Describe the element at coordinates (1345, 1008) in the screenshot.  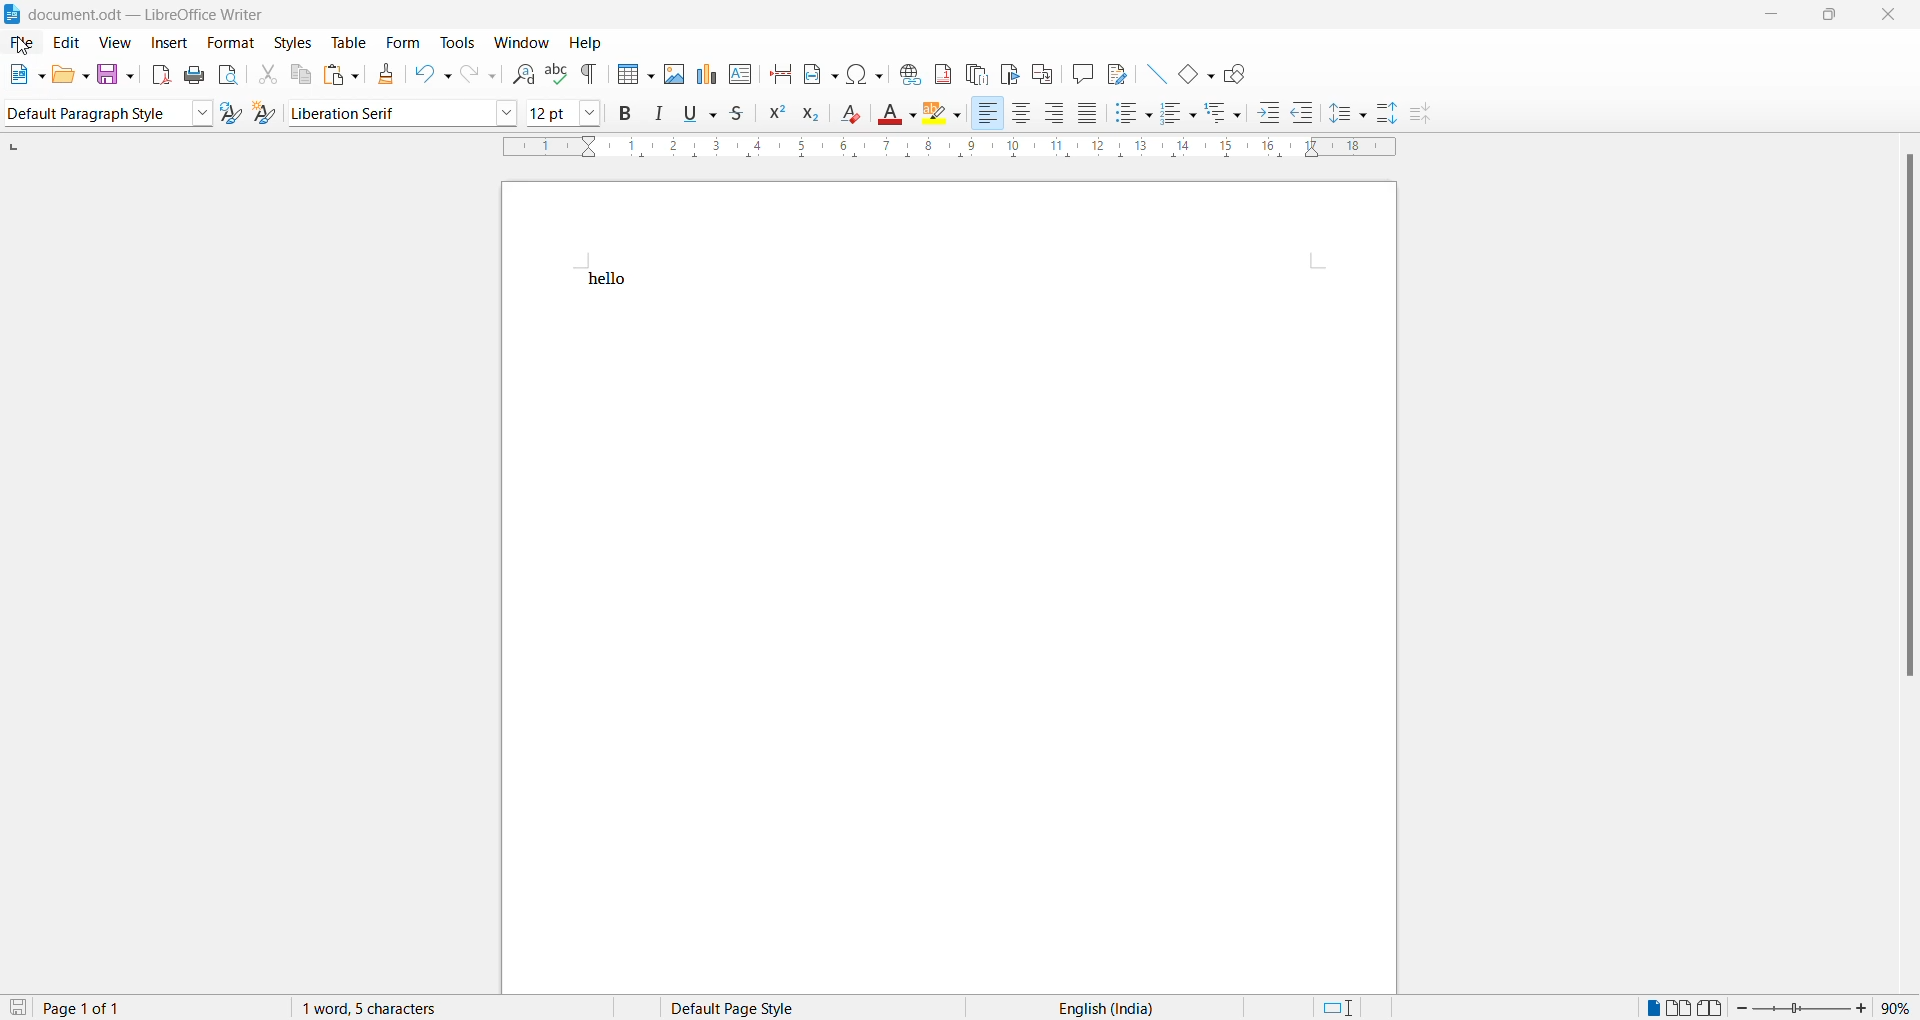
I see `standard selection` at that location.